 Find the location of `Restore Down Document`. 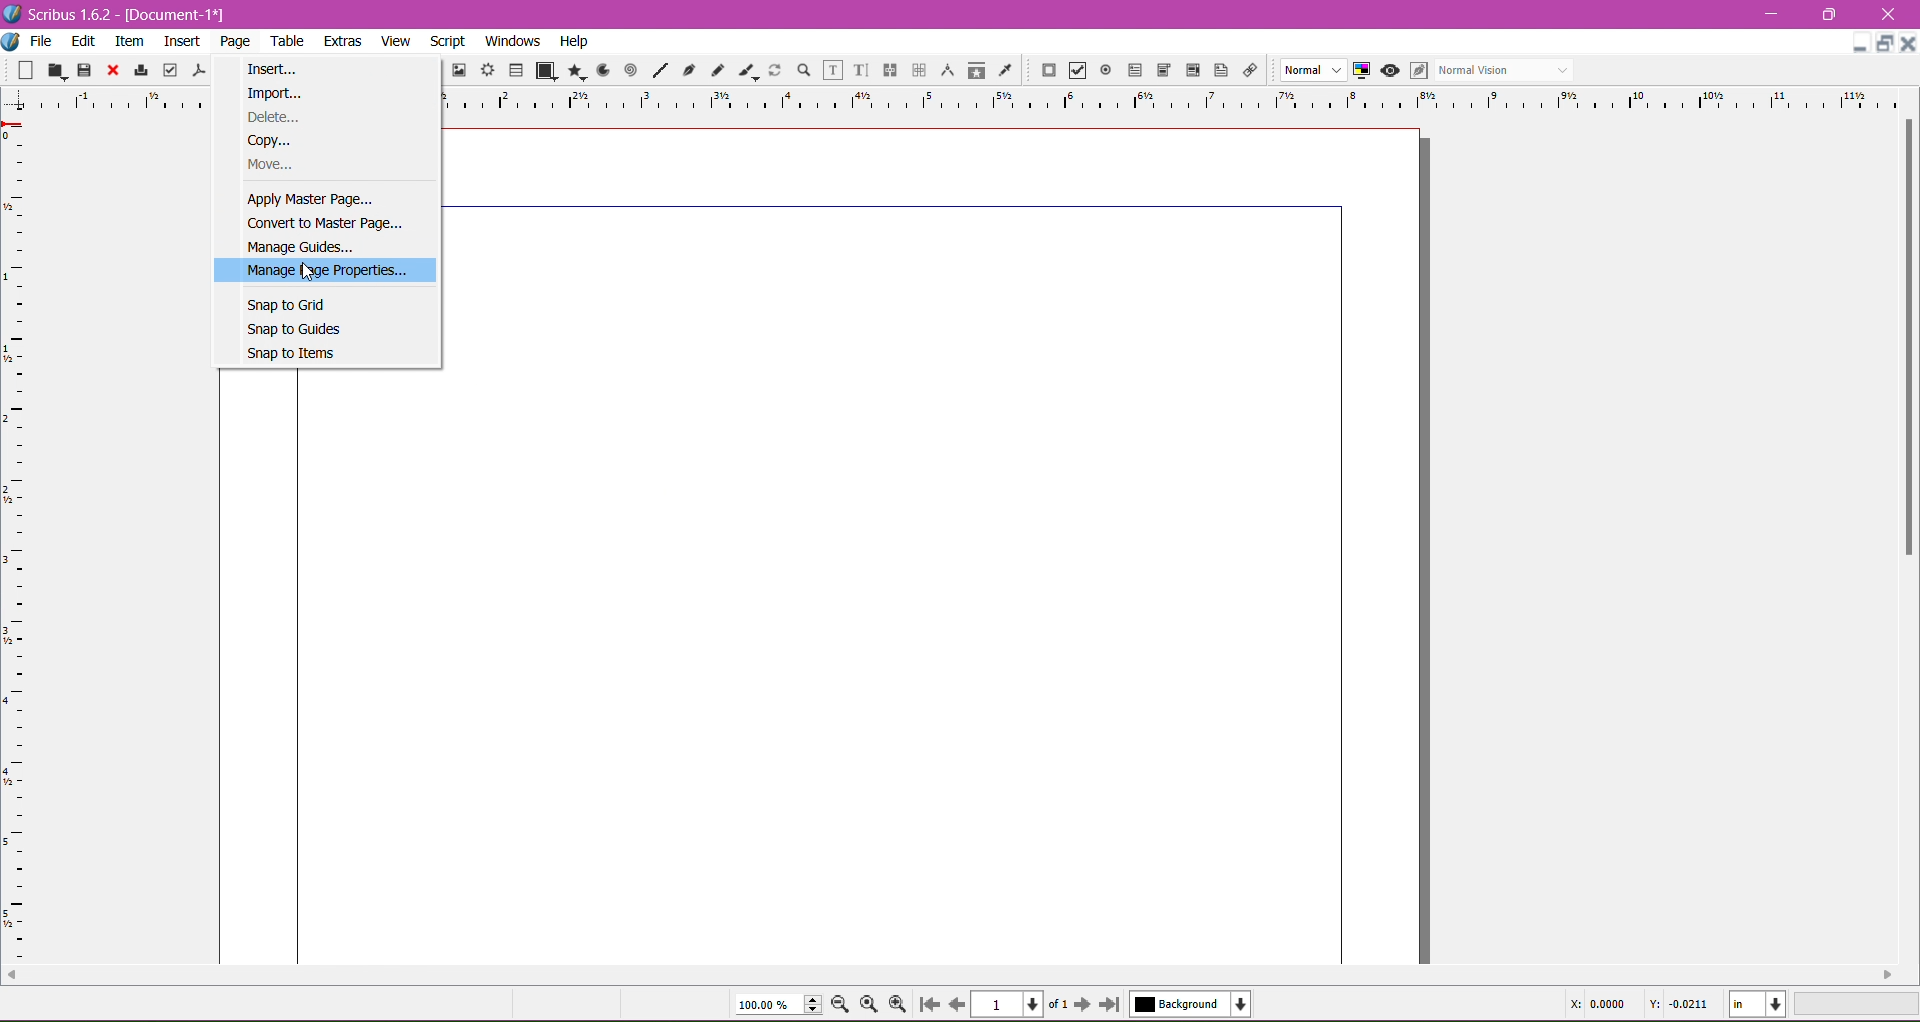

Restore Down Document is located at coordinates (1886, 43).